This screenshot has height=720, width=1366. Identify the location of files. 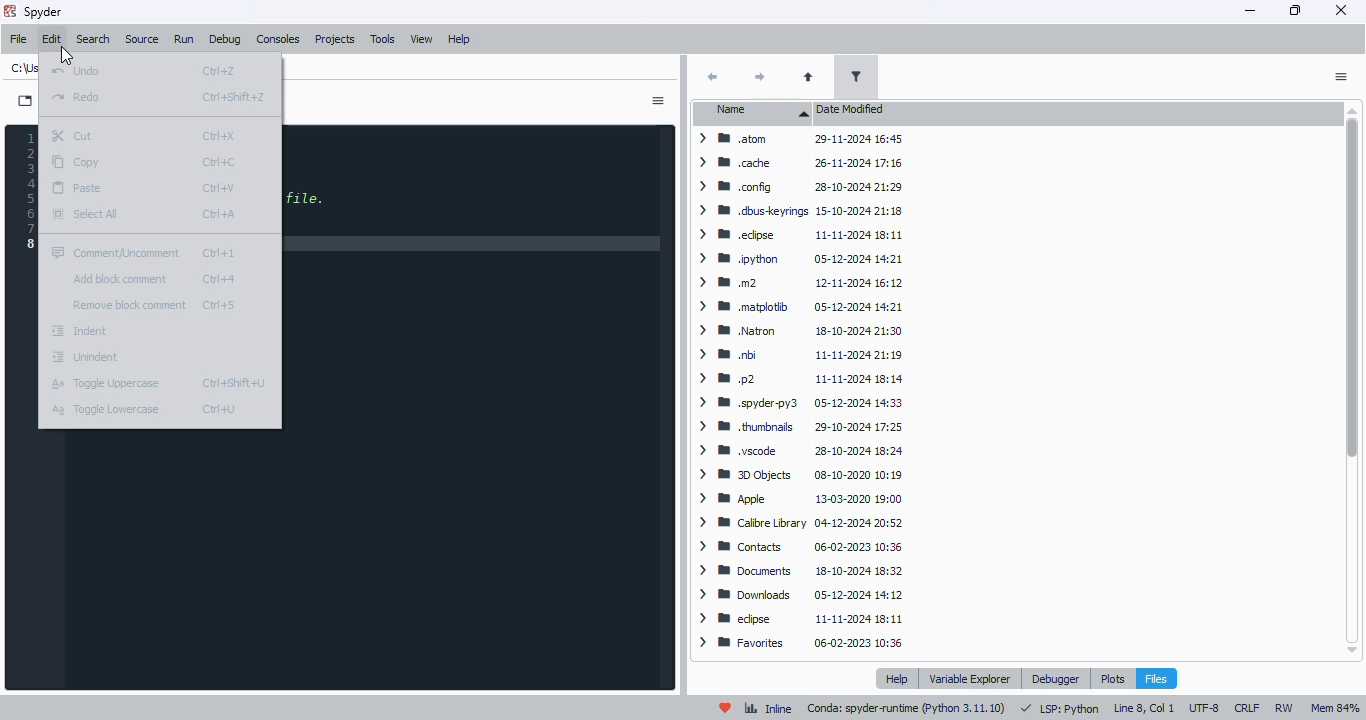
(1156, 678).